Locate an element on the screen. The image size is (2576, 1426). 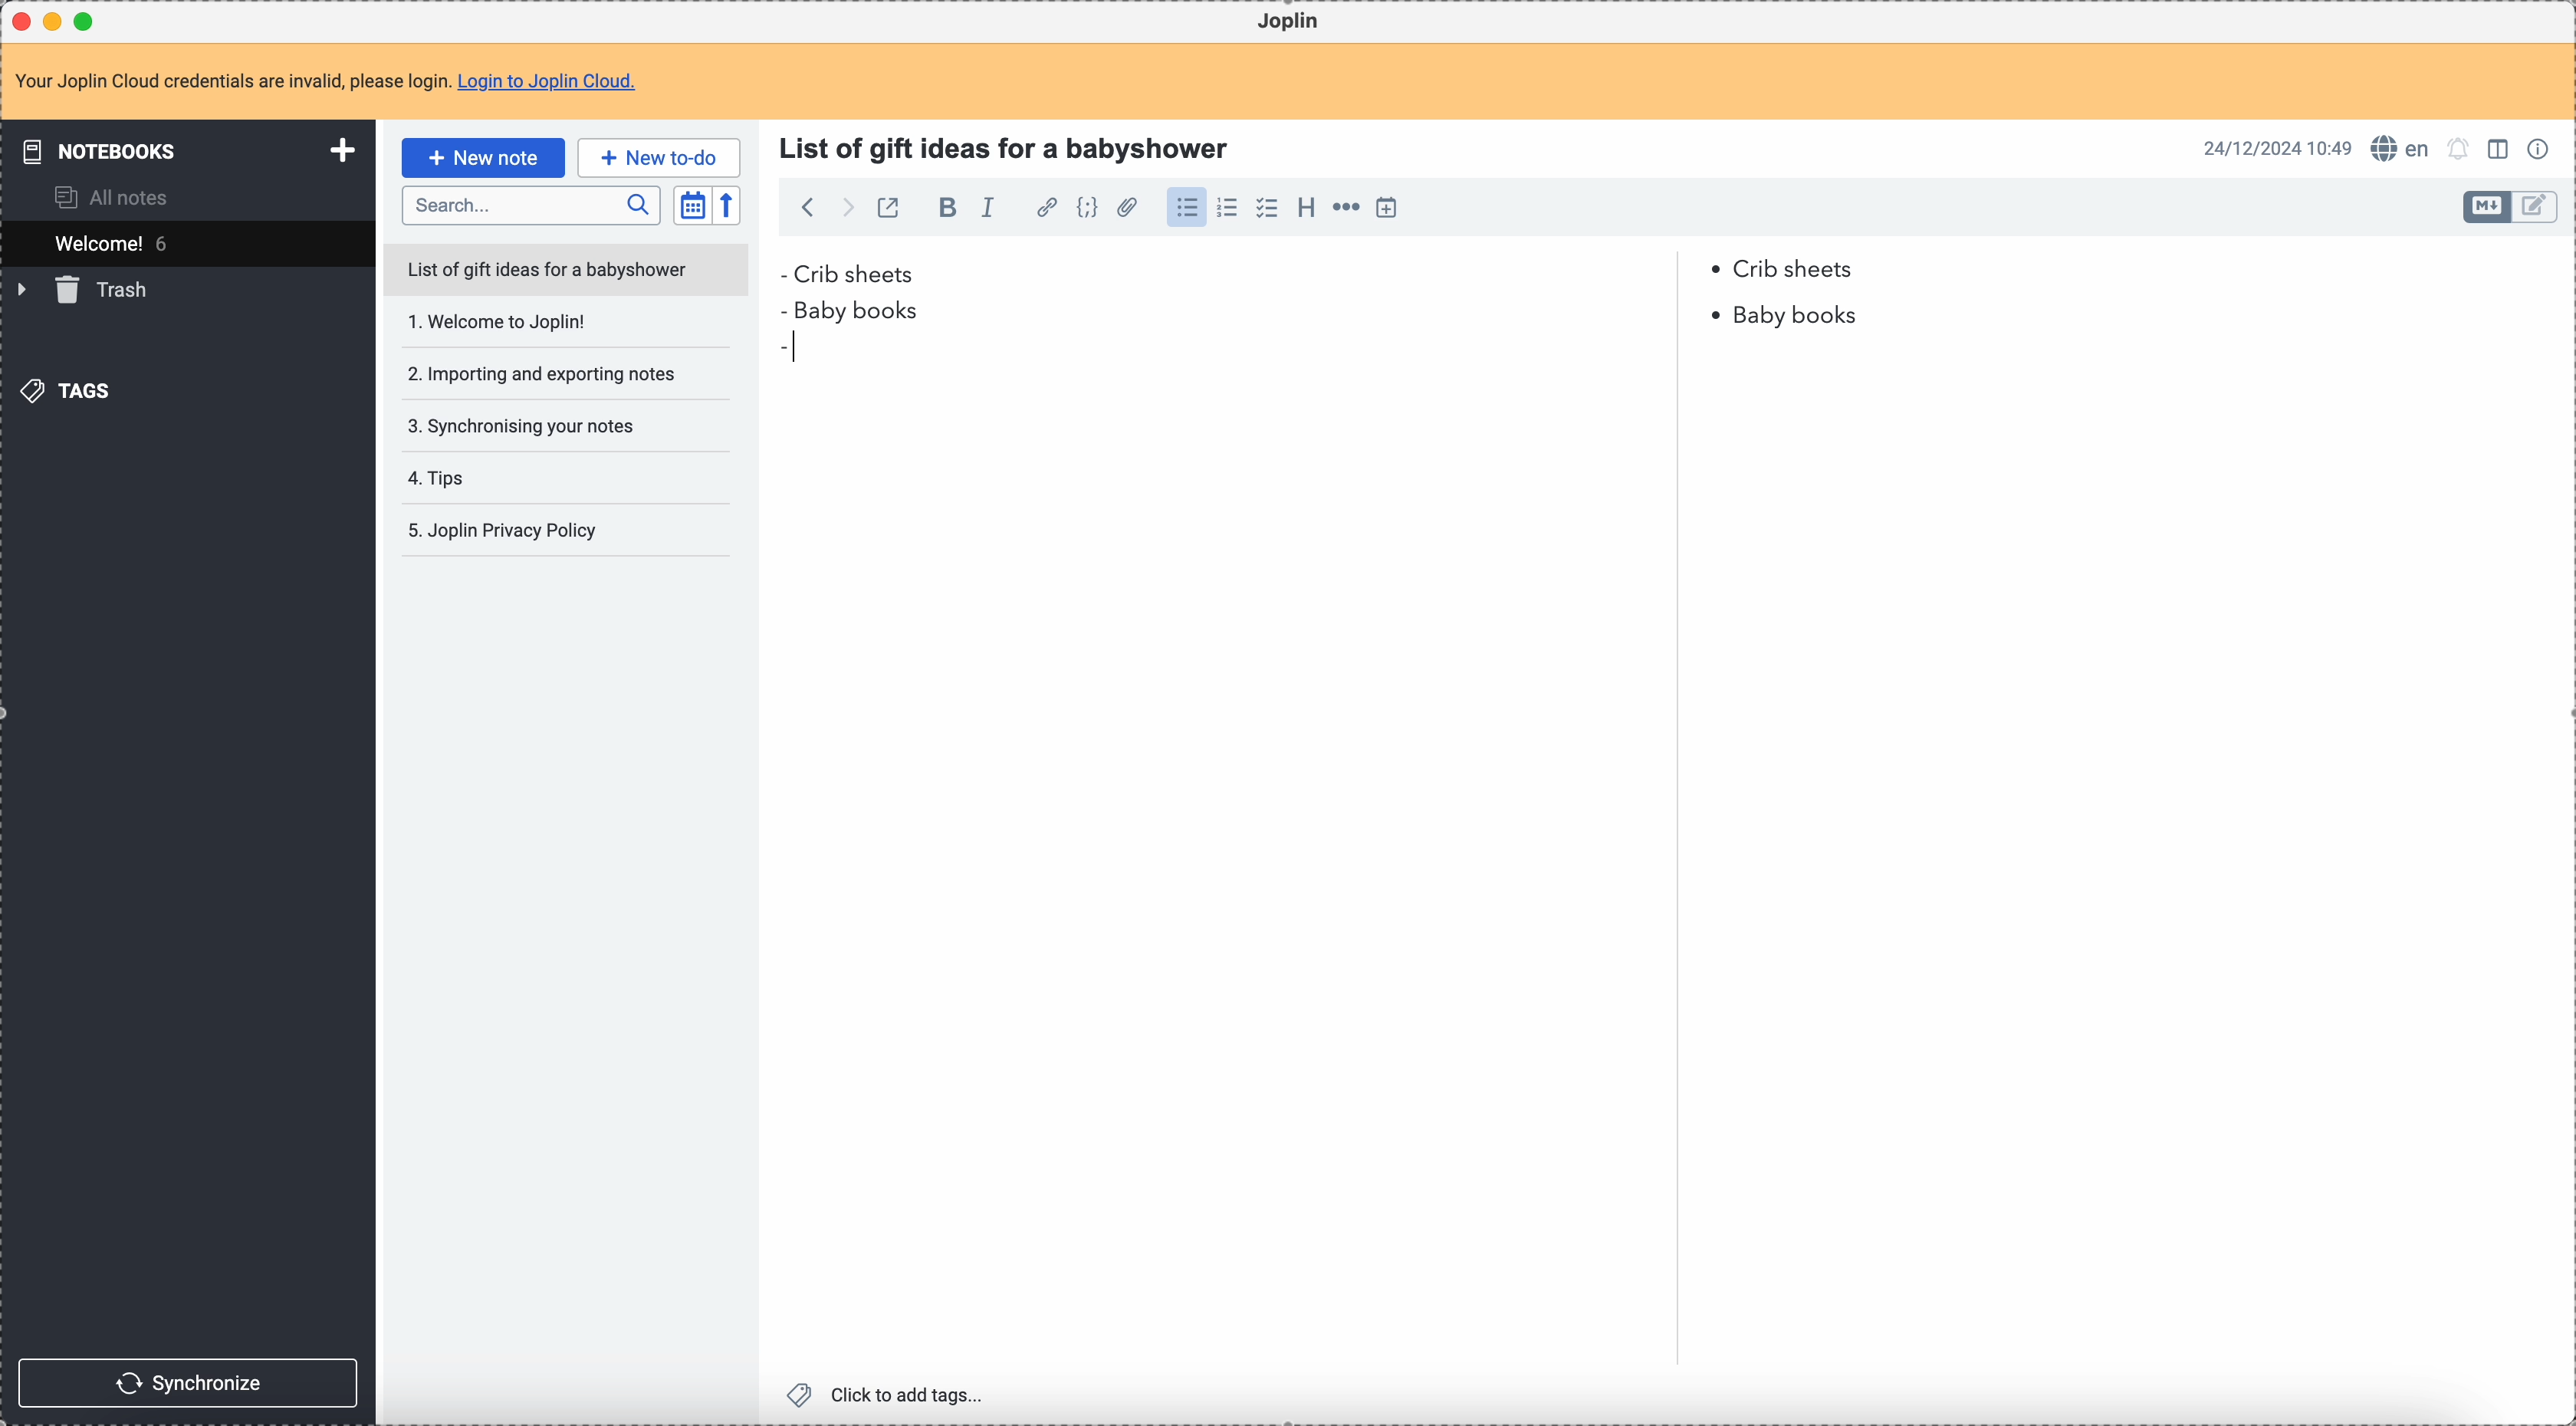
toggle sort order field is located at coordinates (691, 205).